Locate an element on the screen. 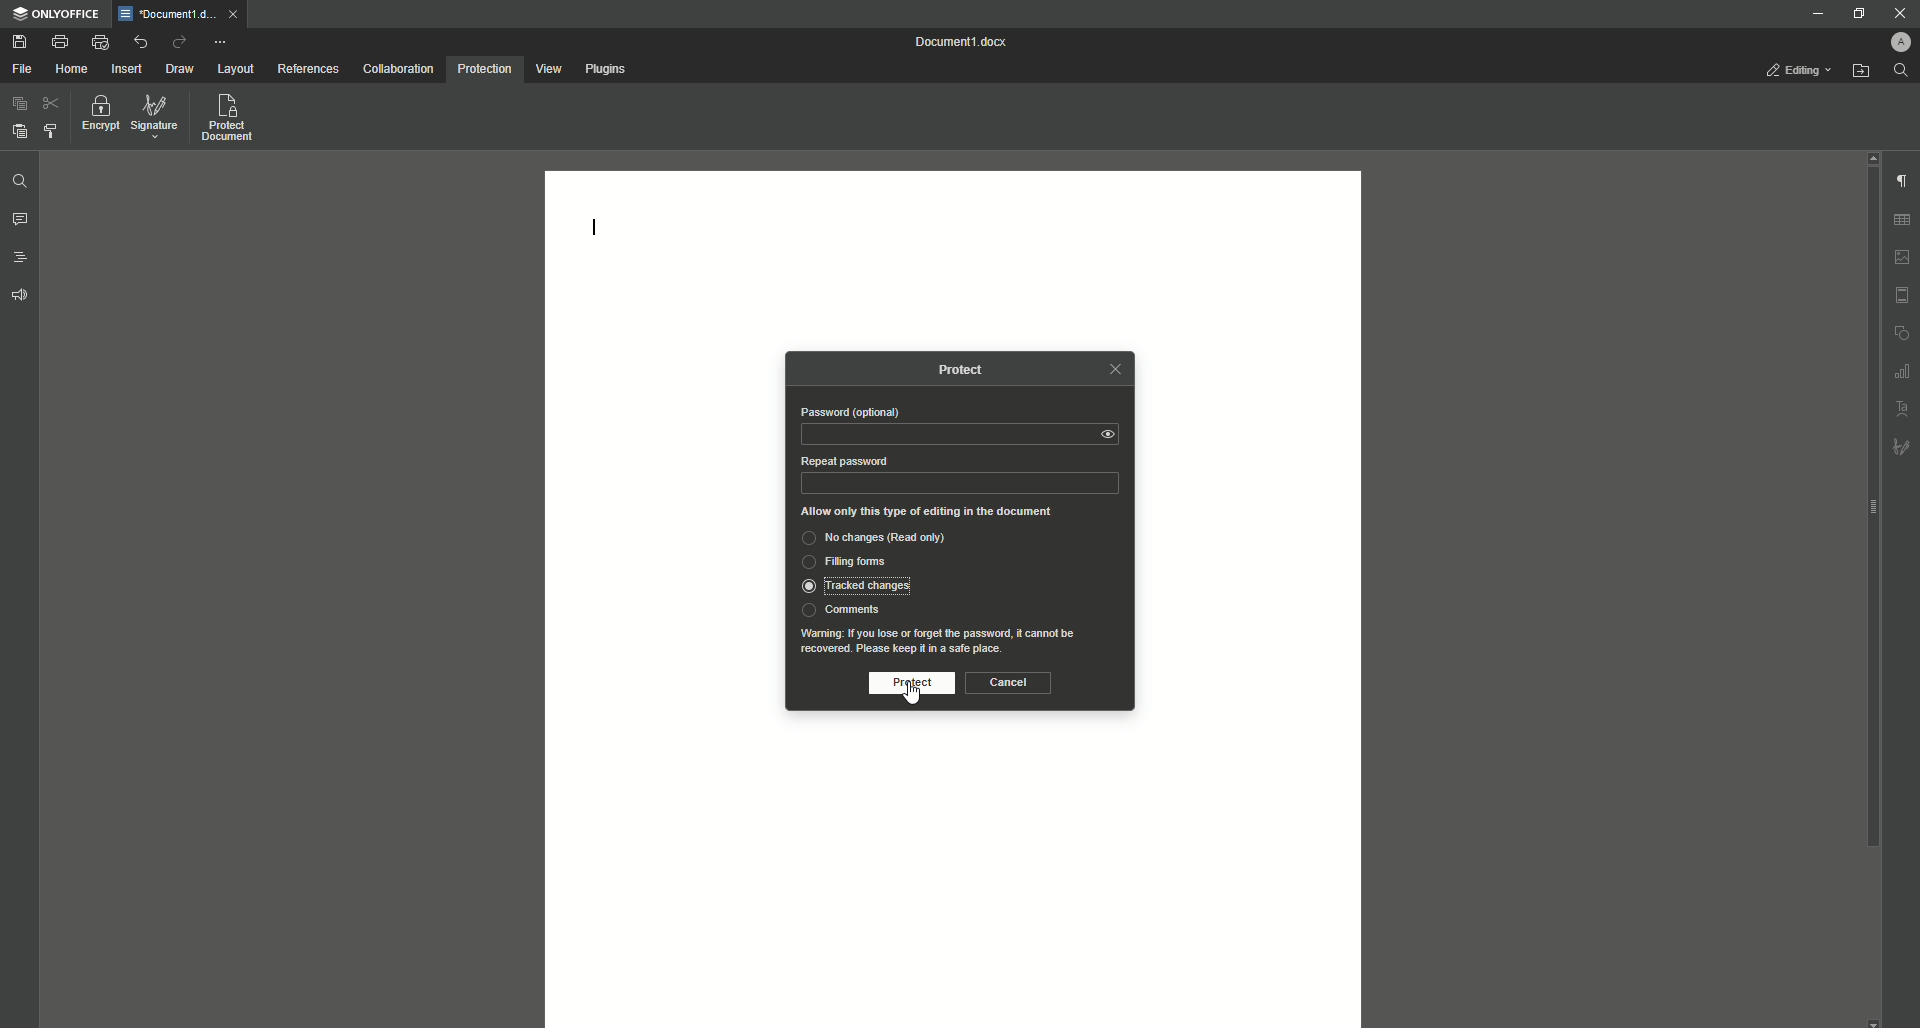 This screenshot has width=1920, height=1028. Open From File is located at coordinates (1859, 71).